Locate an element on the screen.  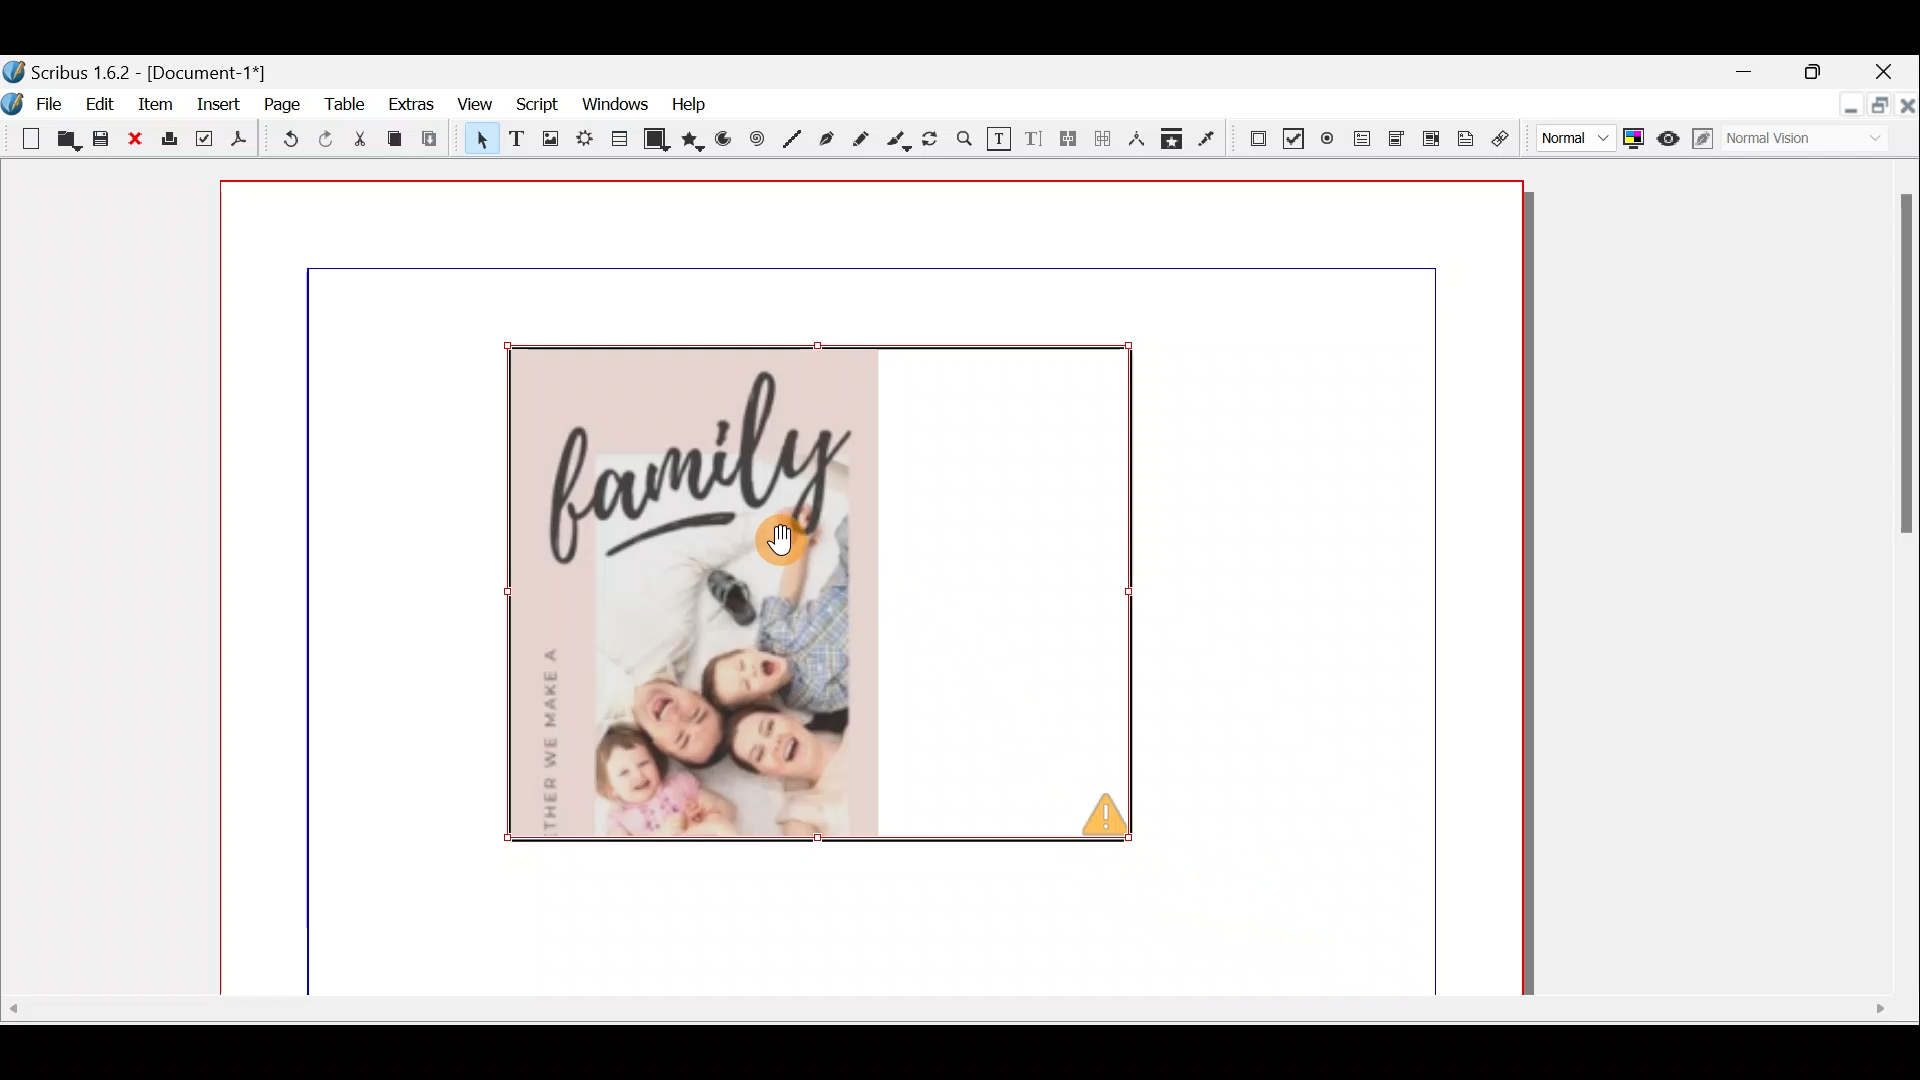
Help is located at coordinates (700, 107).